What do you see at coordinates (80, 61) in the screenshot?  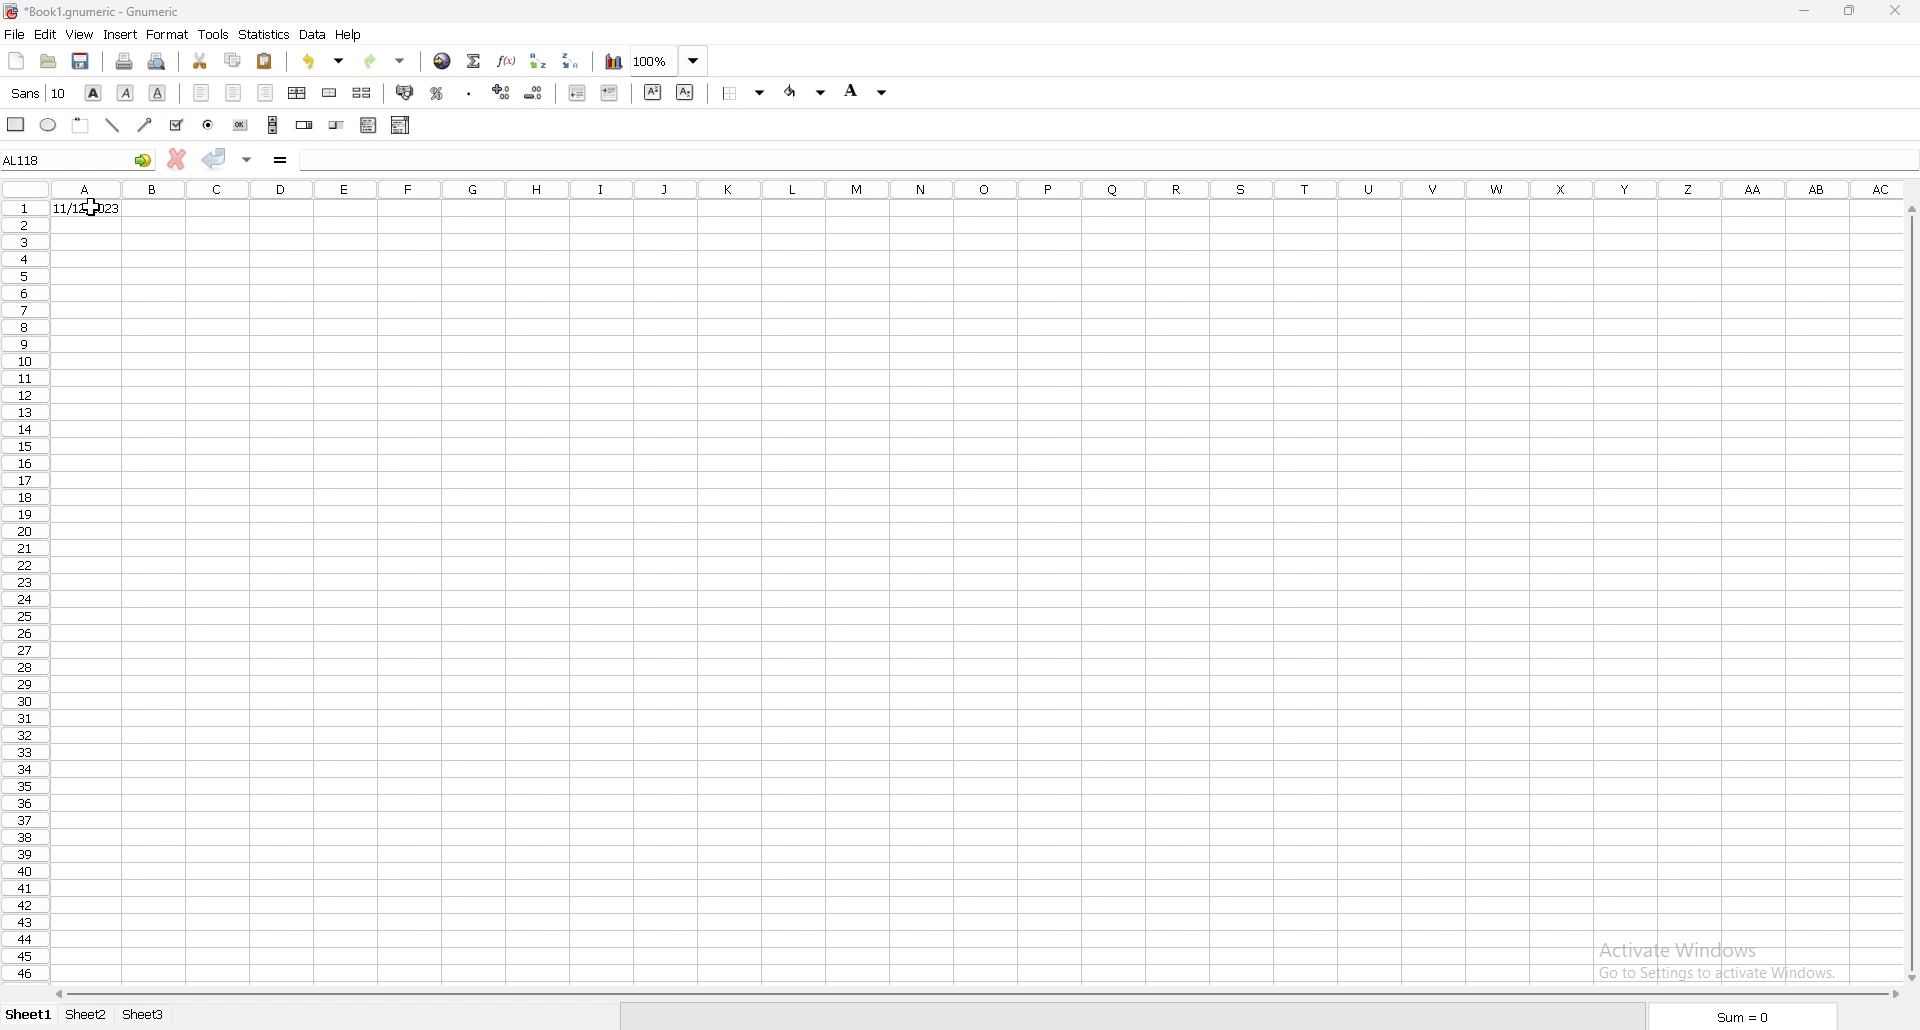 I see `save` at bounding box center [80, 61].